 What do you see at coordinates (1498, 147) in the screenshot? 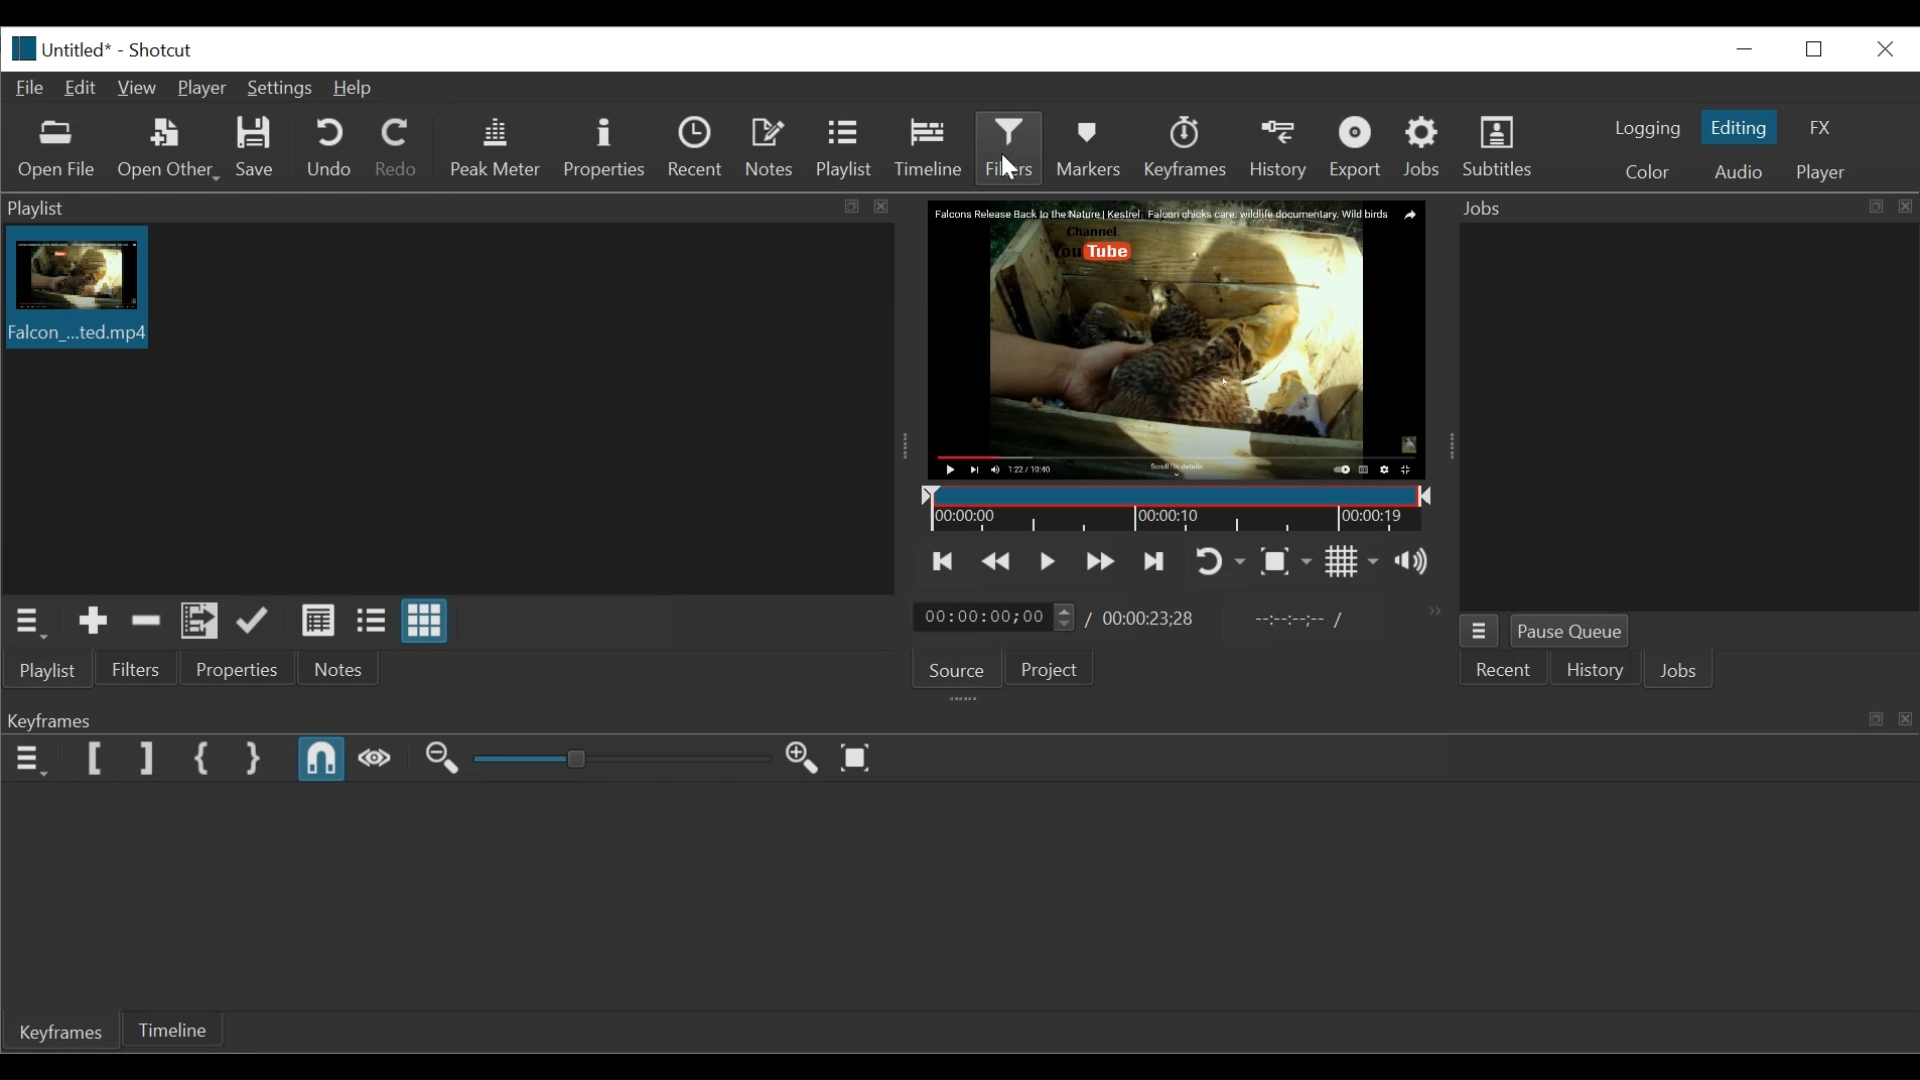
I see `Subtitles` at bounding box center [1498, 147].